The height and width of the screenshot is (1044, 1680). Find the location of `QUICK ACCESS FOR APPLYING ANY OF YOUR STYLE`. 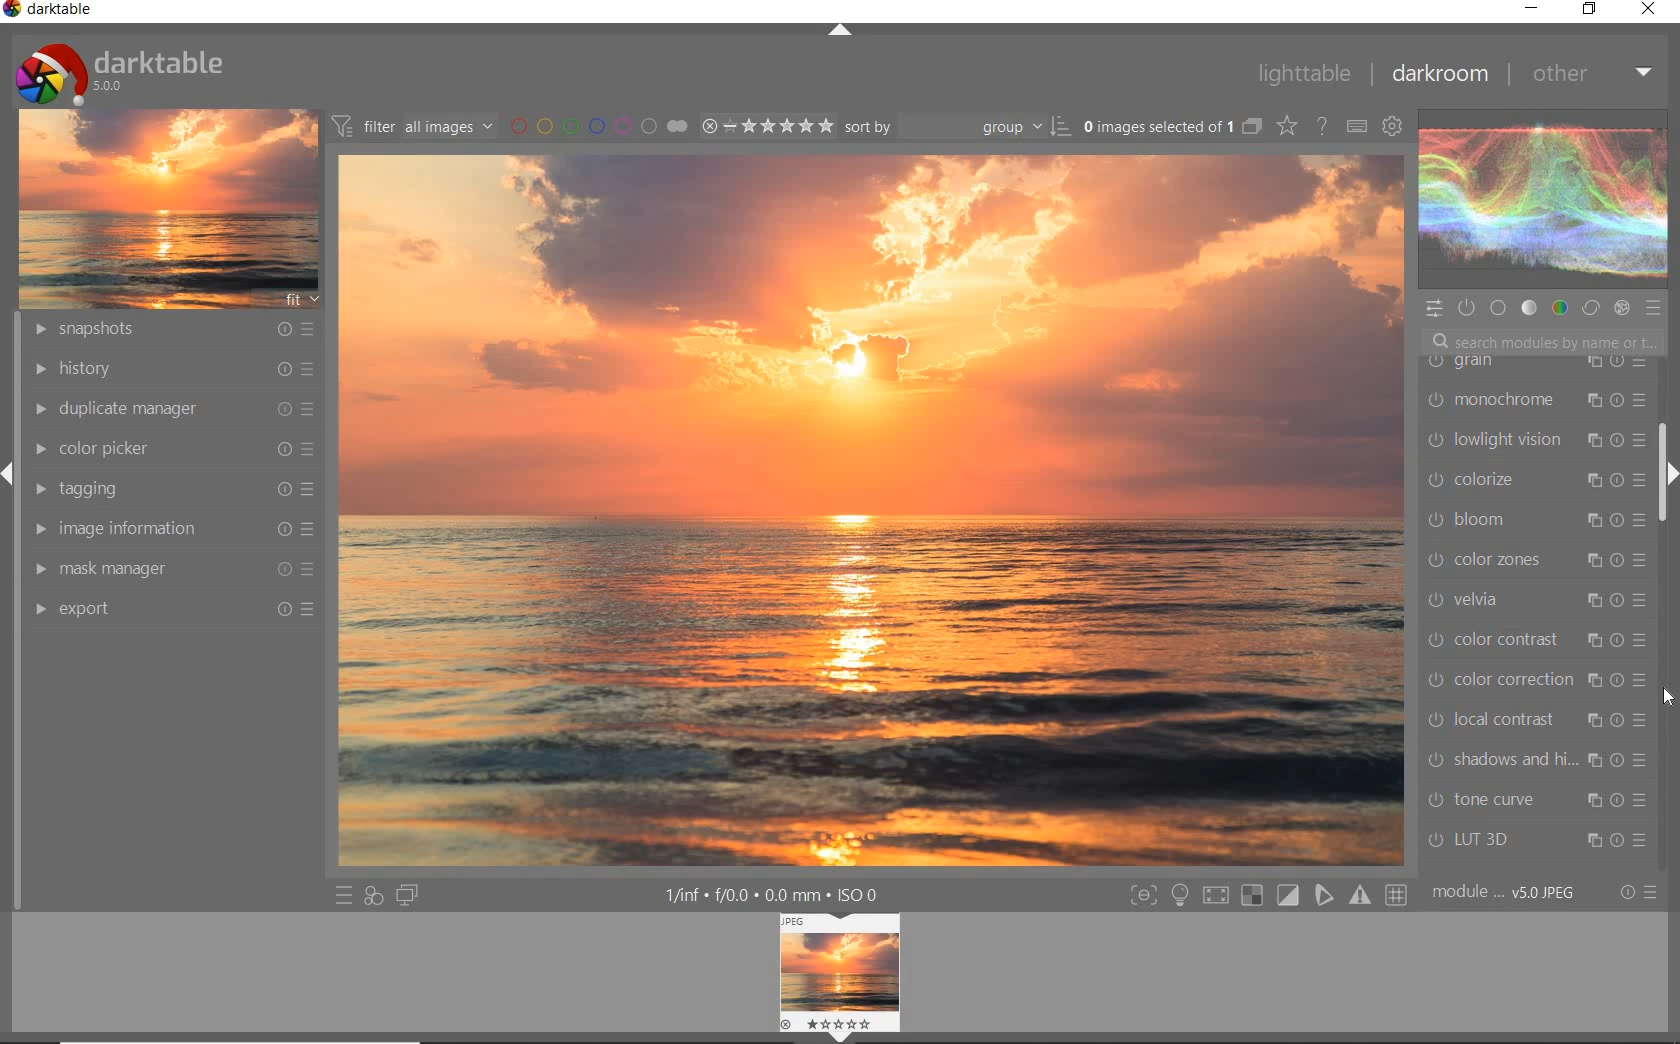

QUICK ACCESS FOR APPLYING ANY OF YOUR STYLE is located at coordinates (372, 897).